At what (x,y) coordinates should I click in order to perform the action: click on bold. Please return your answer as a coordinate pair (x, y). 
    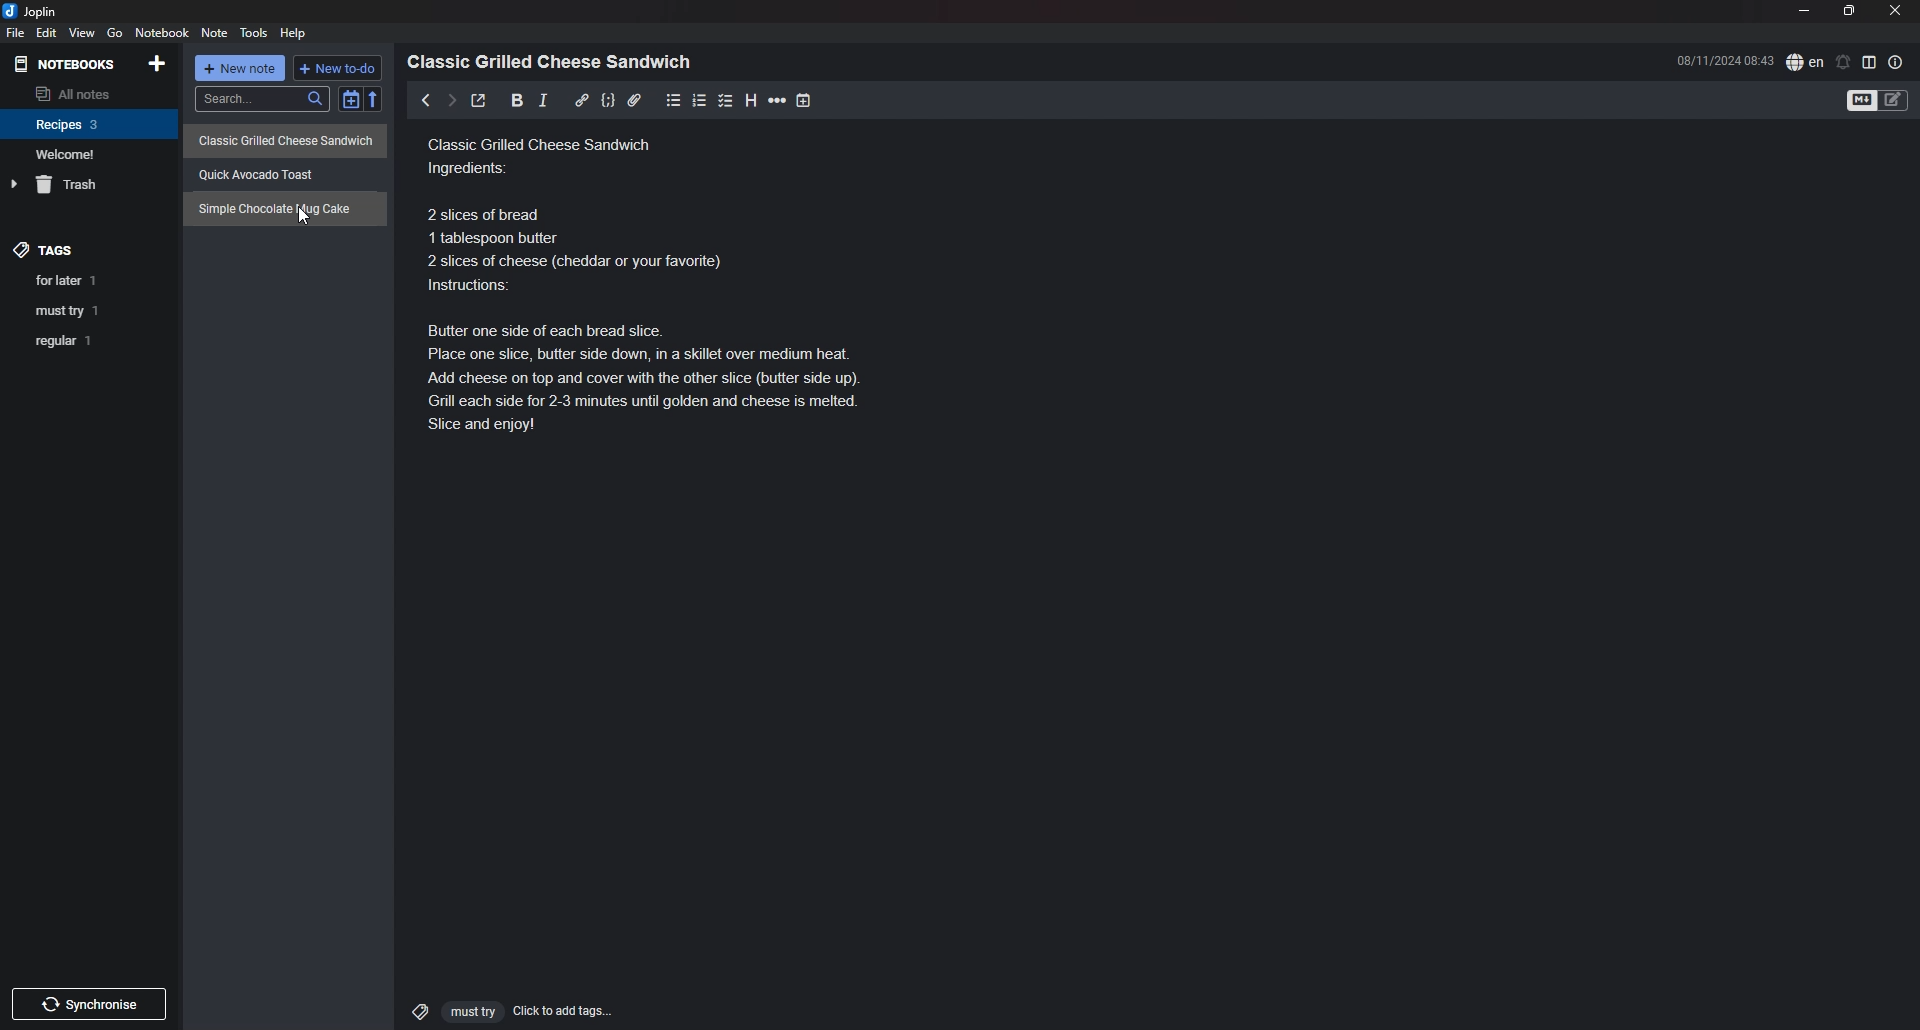
    Looking at the image, I should click on (511, 101).